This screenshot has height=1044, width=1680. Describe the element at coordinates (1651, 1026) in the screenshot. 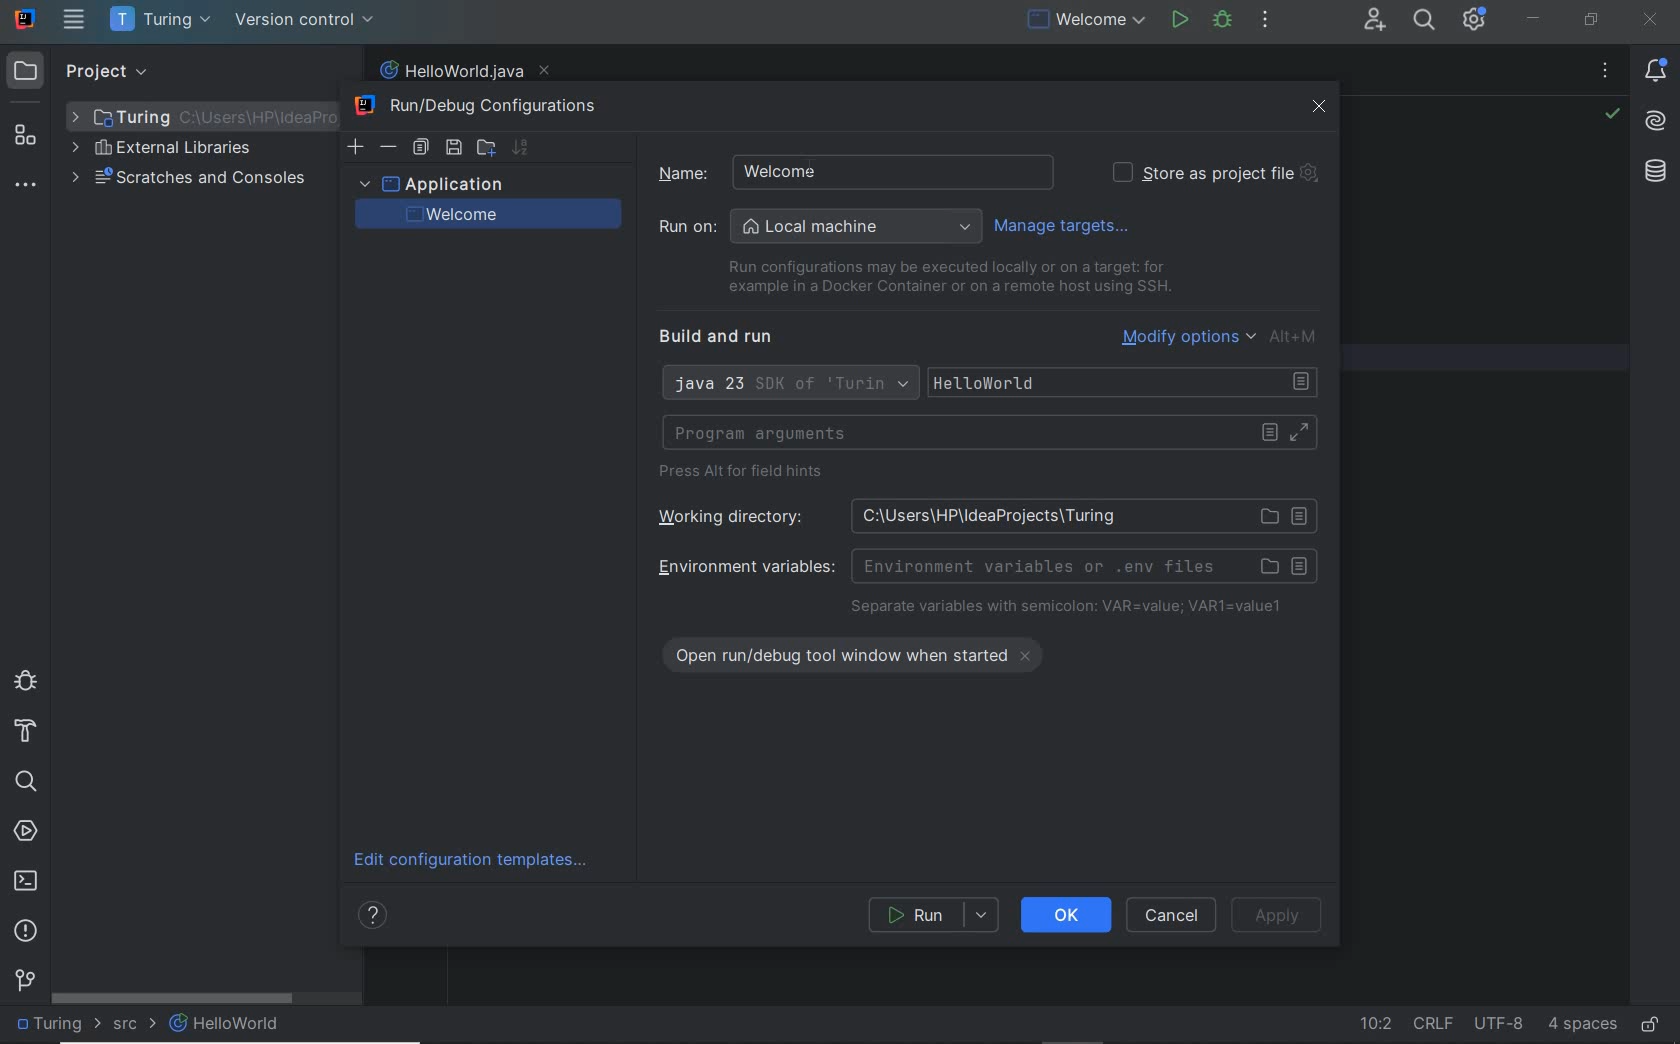

I see `make file ready only` at that location.